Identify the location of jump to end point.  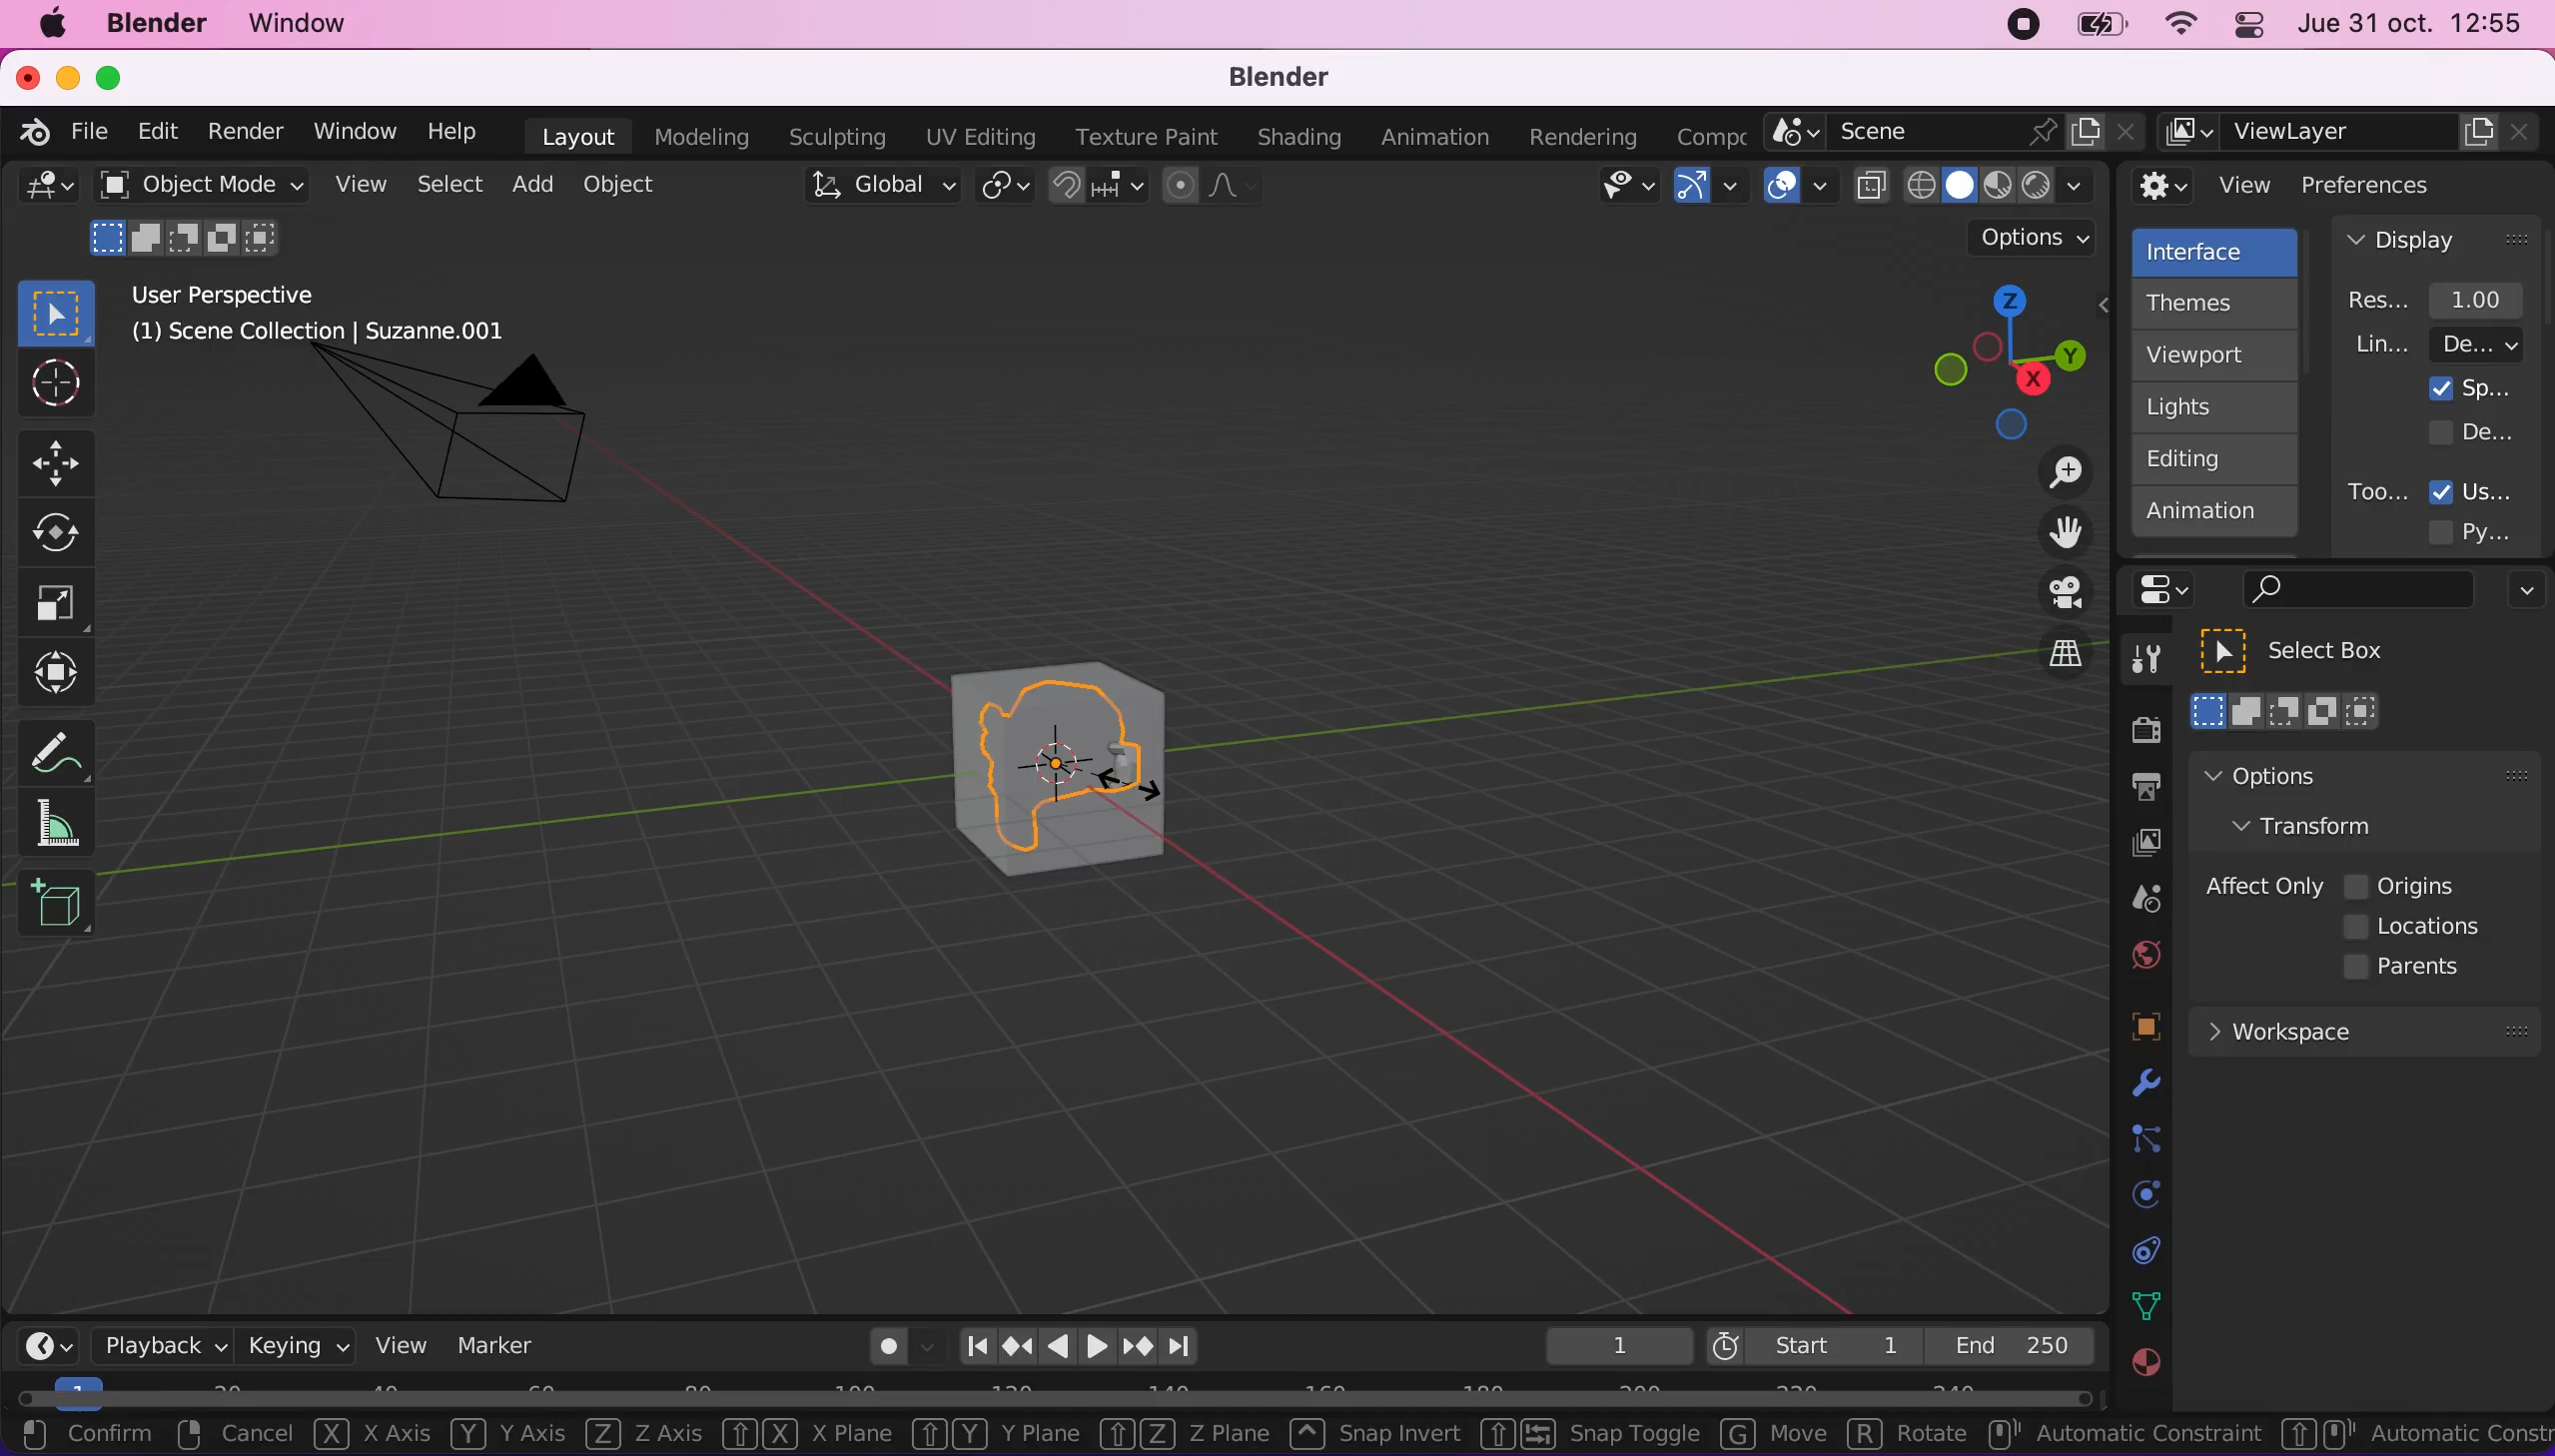
(971, 1347).